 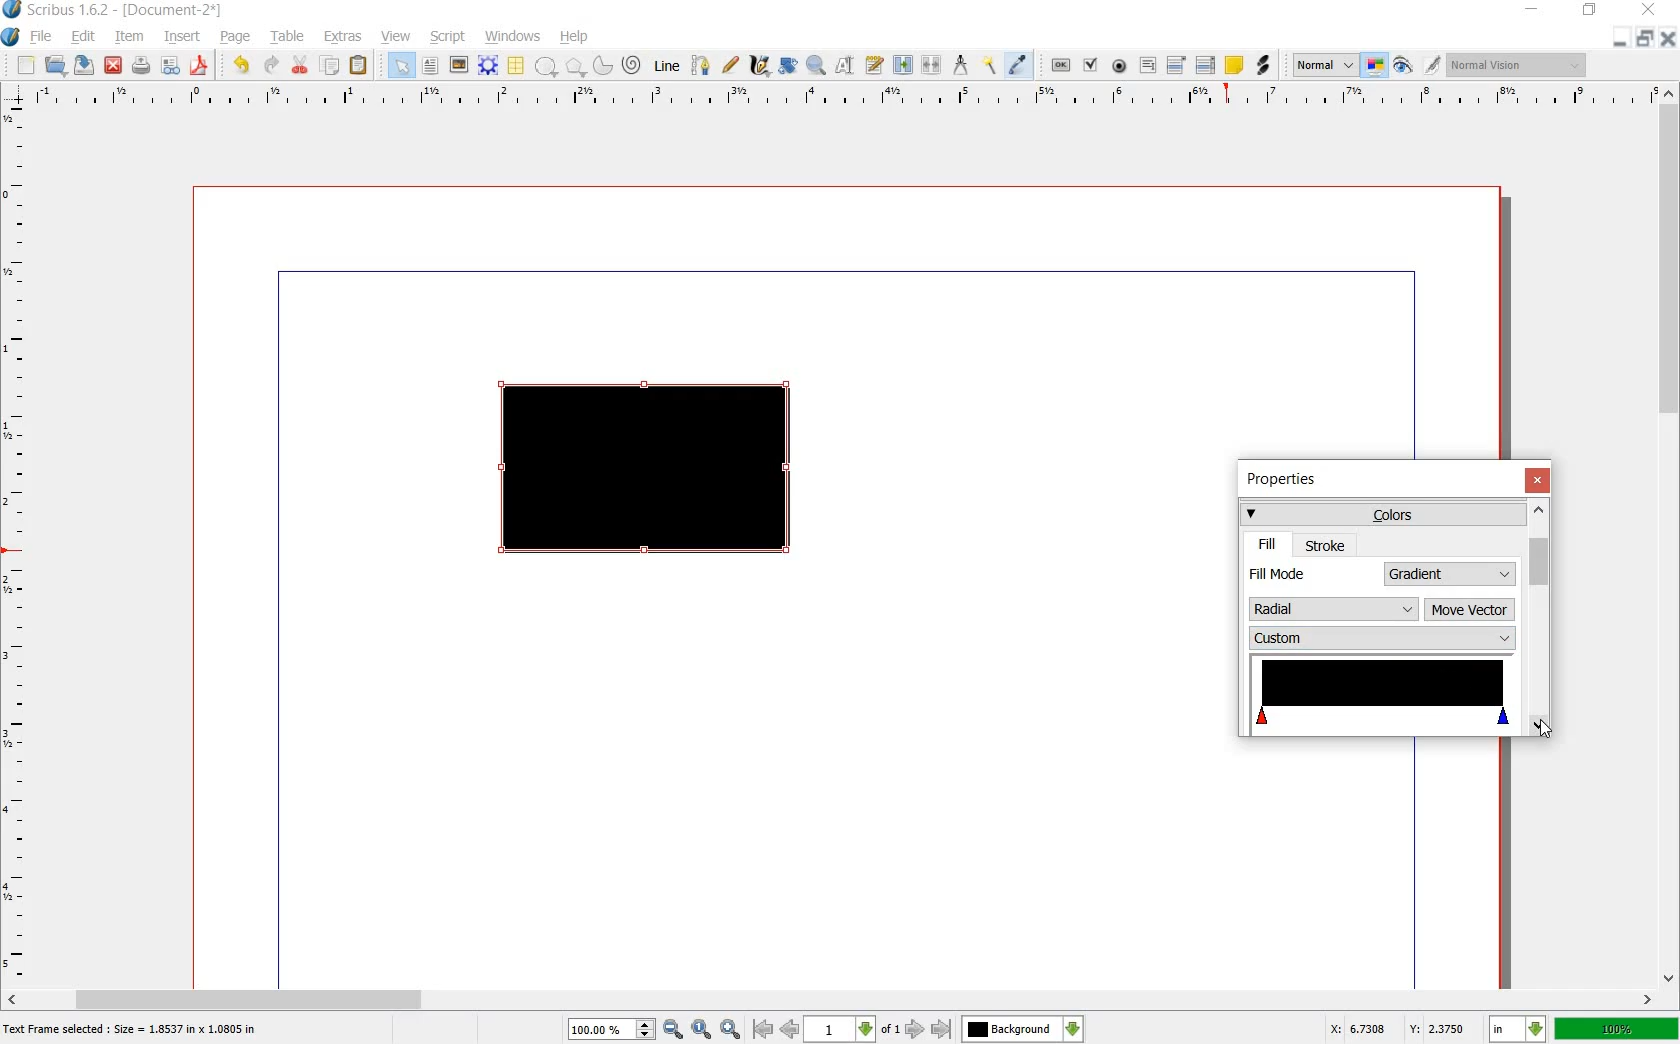 I want to click on pdf text field, so click(x=1147, y=65).